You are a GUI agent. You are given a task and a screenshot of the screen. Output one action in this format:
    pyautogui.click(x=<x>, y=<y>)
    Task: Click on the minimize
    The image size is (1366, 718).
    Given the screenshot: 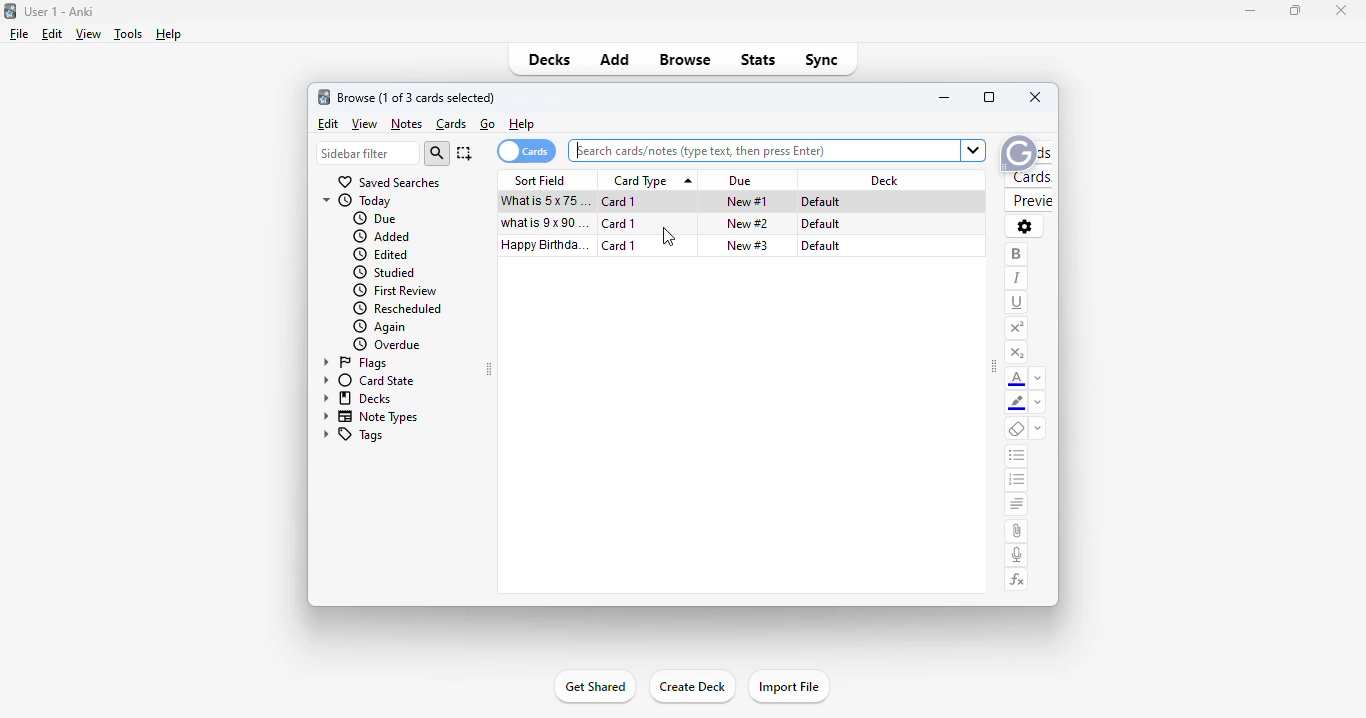 What is the action you would take?
    pyautogui.click(x=946, y=98)
    